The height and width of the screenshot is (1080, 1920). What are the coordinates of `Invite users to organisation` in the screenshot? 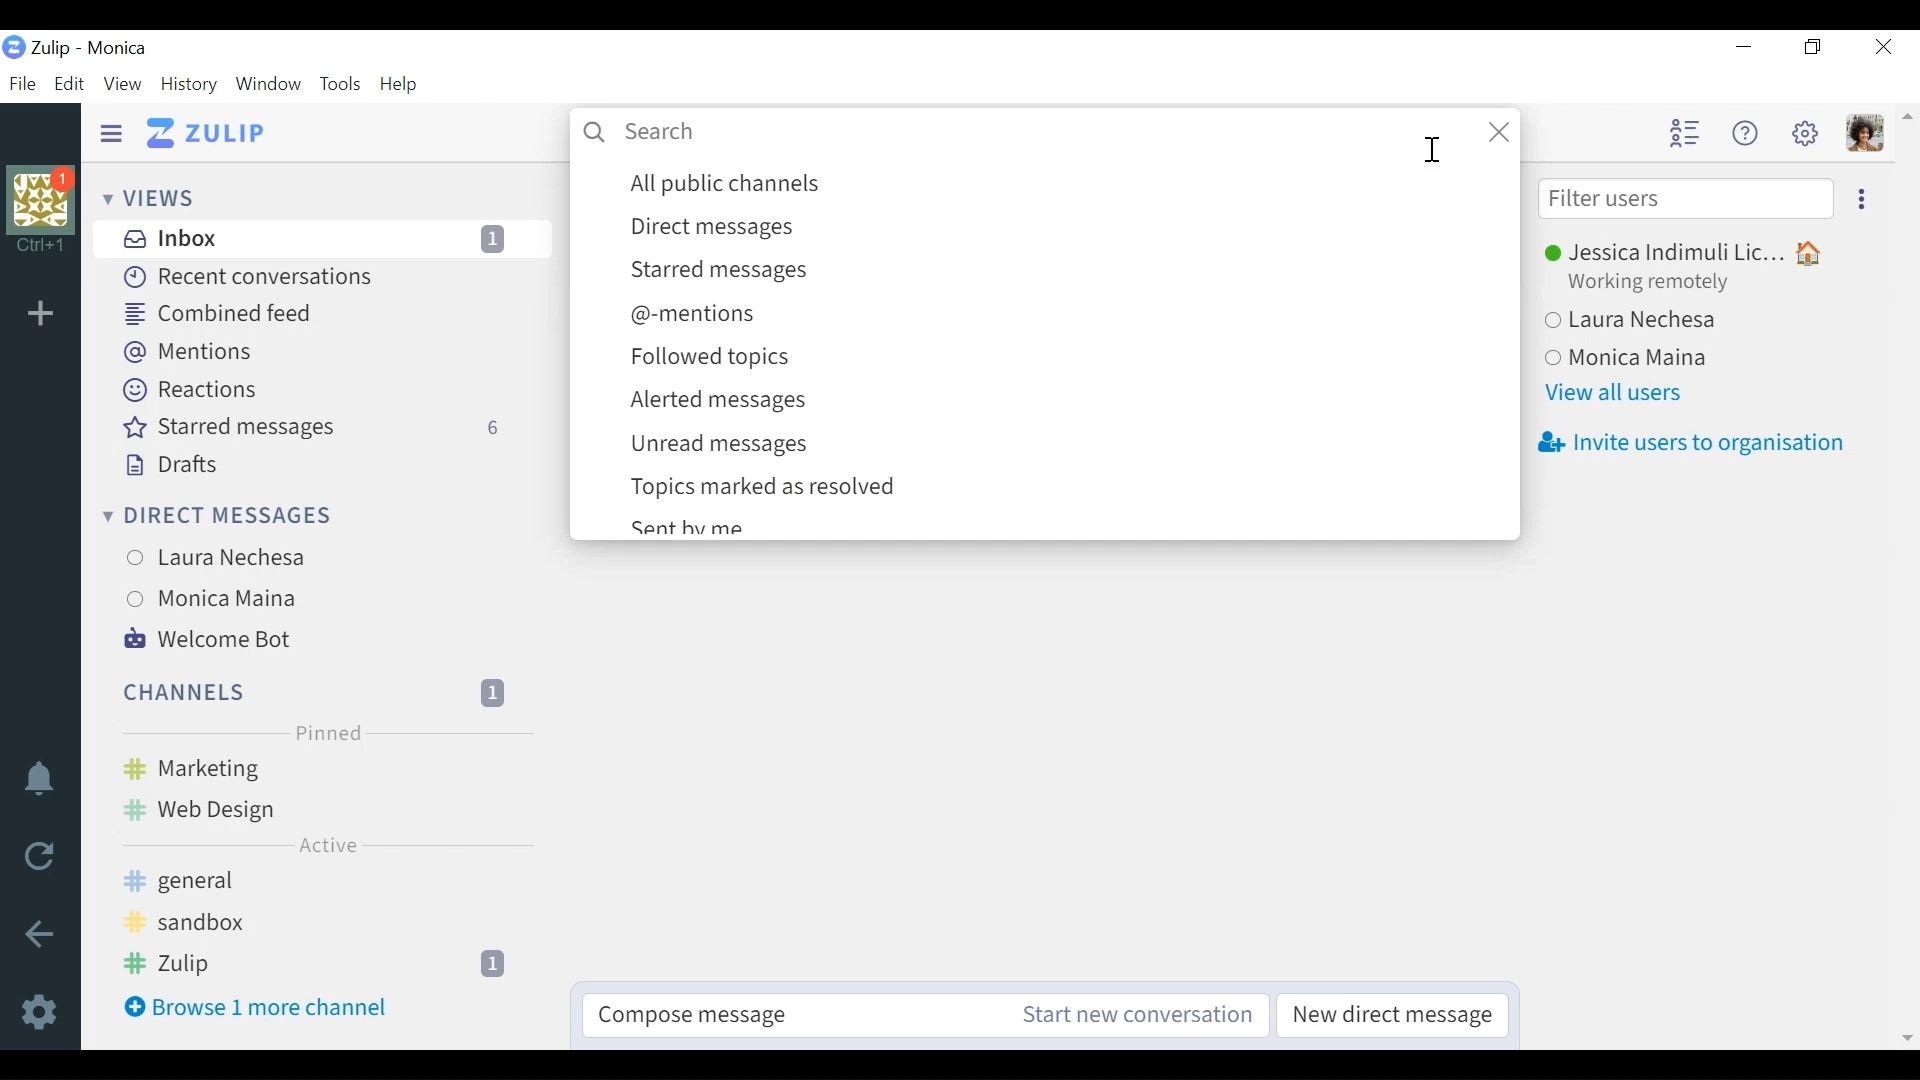 It's located at (1696, 441).